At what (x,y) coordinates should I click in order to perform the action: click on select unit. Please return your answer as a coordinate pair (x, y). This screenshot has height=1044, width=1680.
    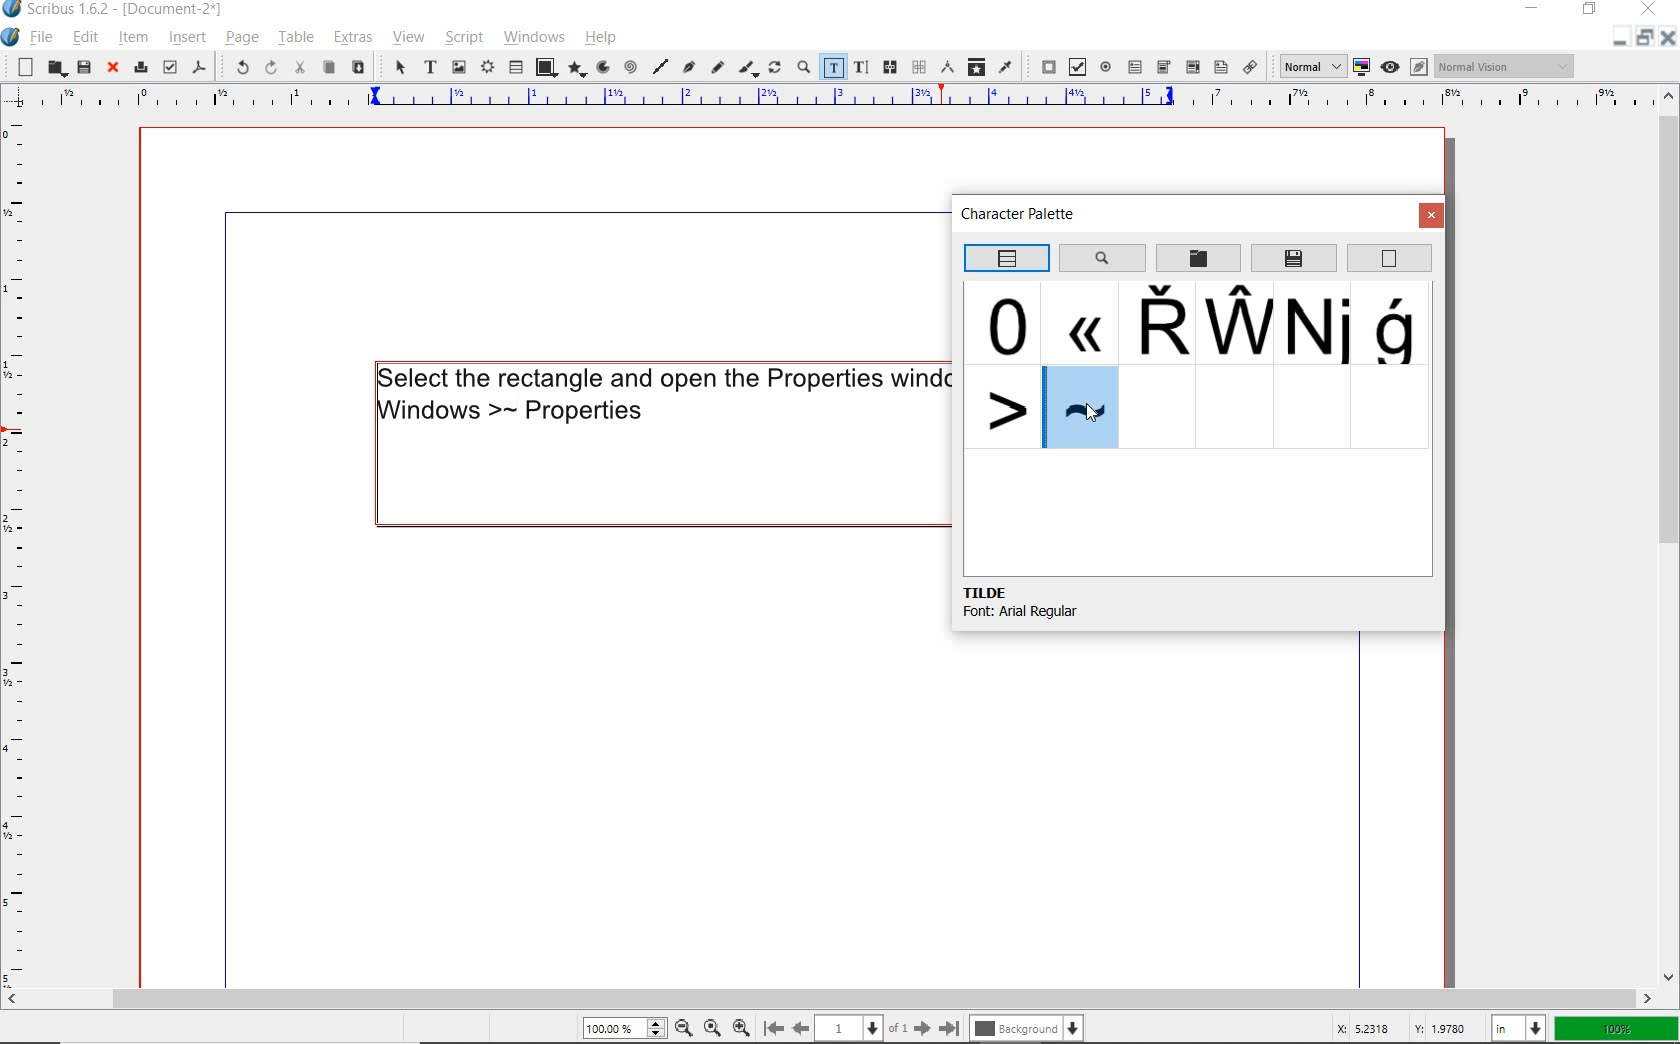
    Looking at the image, I should click on (1520, 1028).